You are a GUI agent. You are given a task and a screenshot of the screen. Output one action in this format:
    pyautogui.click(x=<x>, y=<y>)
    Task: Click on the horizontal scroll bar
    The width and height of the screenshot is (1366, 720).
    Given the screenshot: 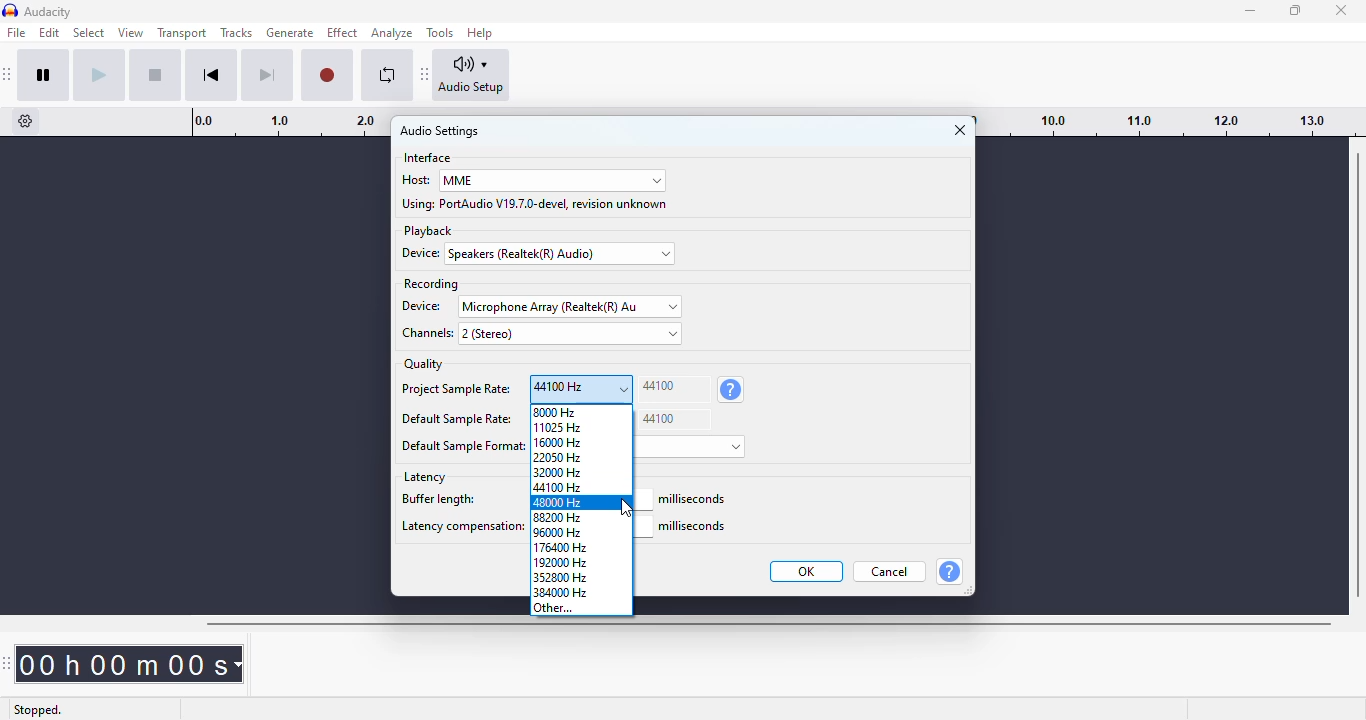 What is the action you would take?
    pyautogui.click(x=768, y=624)
    